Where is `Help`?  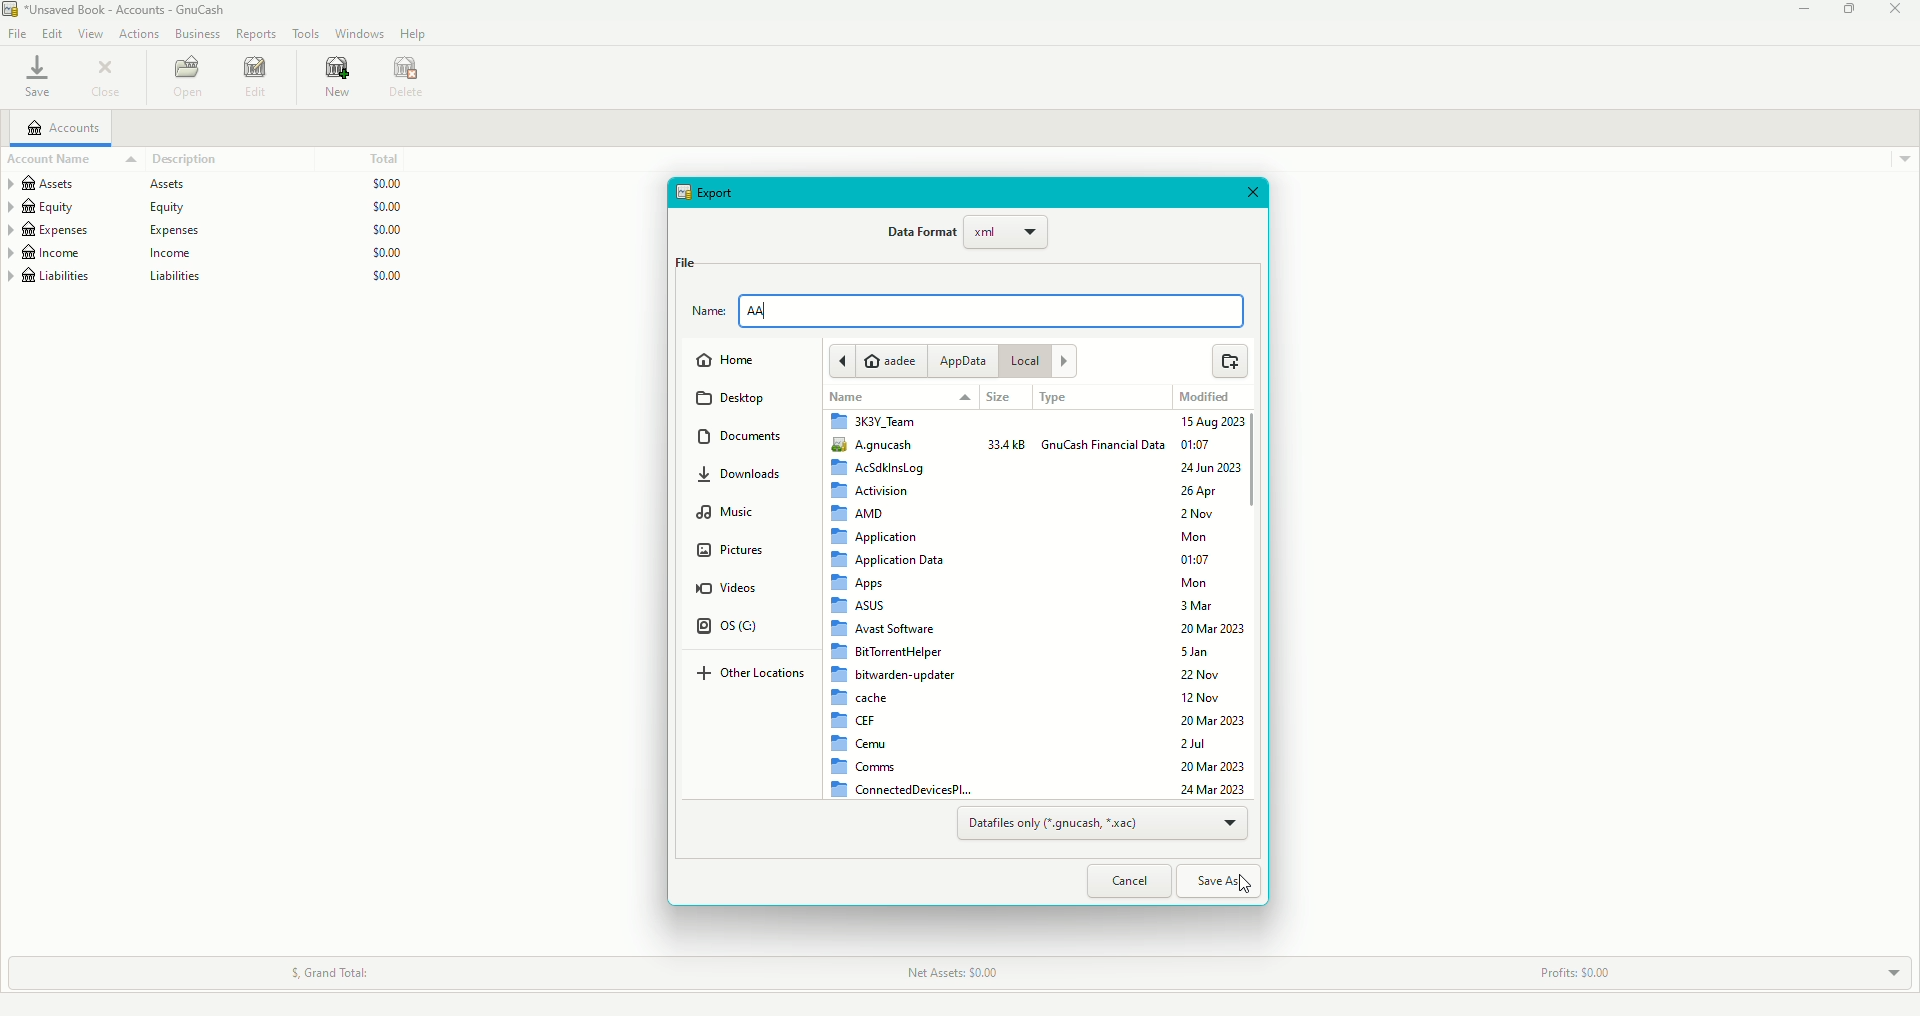 Help is located at coordinates (413, 34).